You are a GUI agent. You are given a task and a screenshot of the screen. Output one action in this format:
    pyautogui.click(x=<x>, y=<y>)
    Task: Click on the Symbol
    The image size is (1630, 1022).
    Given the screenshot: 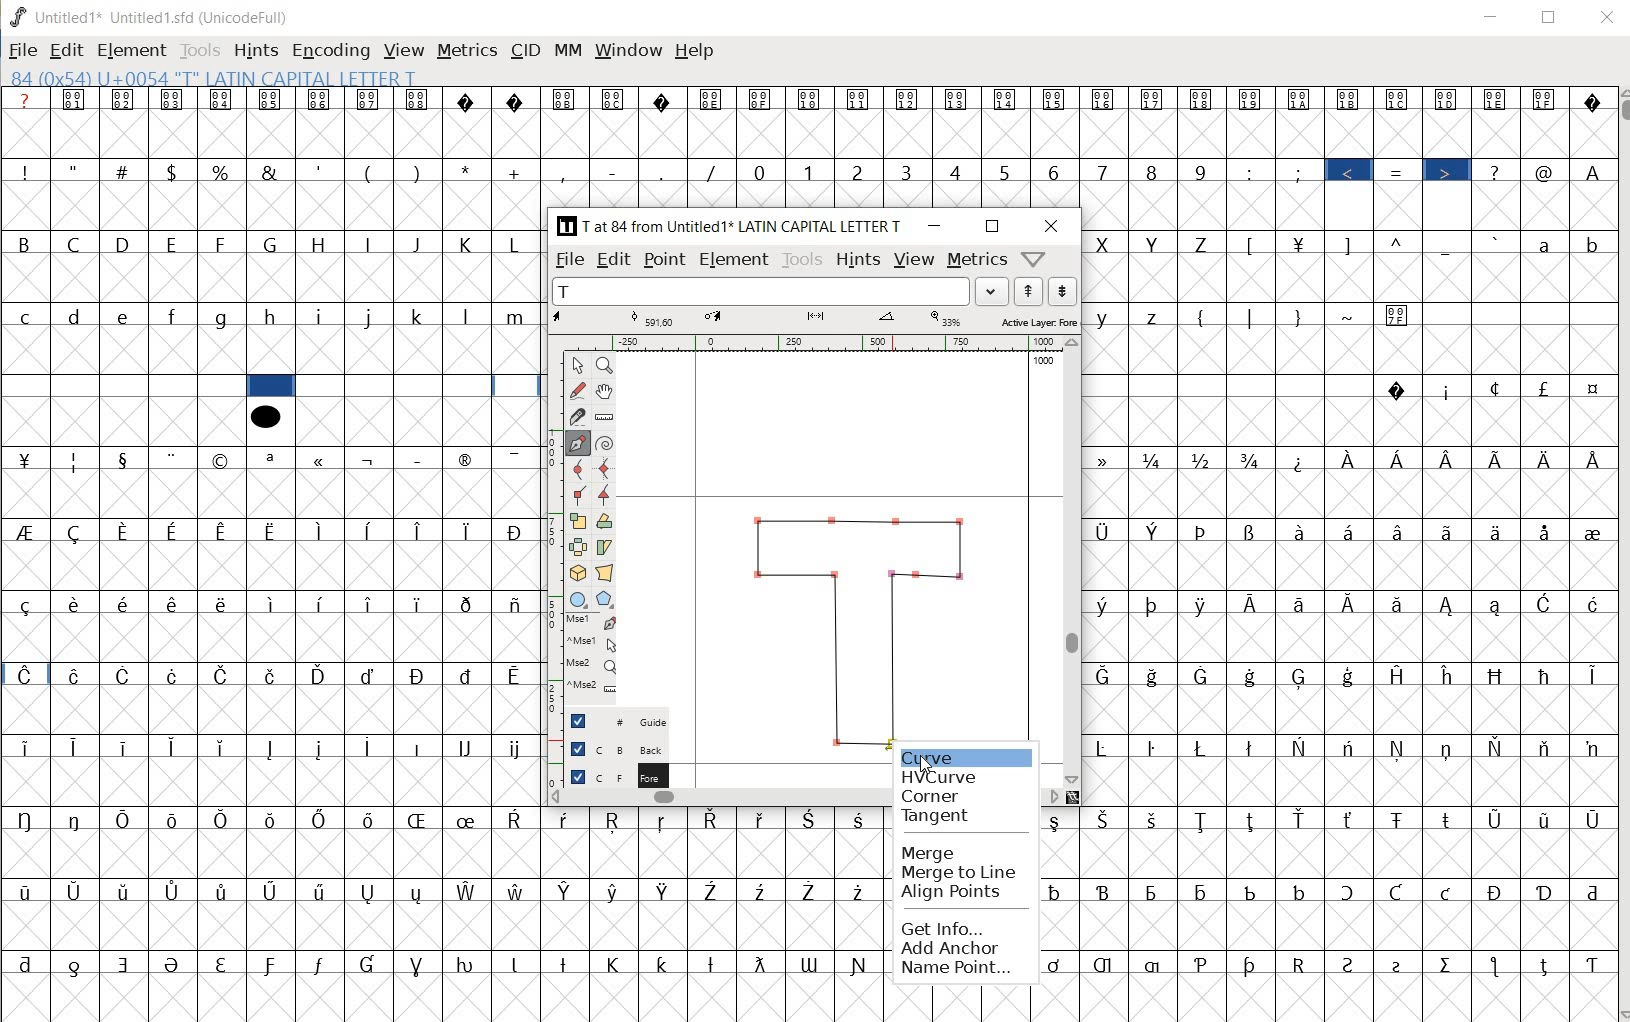 What is the action you would take?
    pyautogui.click(x=761, y=964)
    